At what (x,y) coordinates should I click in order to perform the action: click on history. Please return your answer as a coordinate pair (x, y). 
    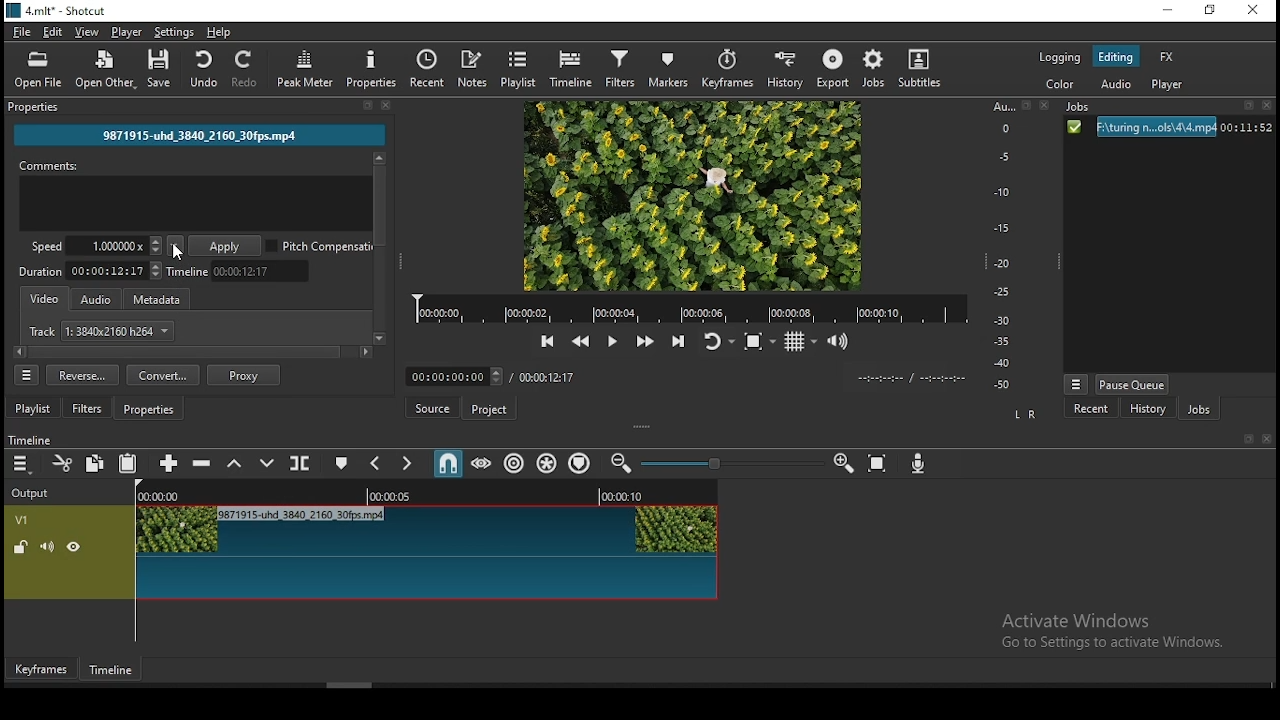
    Looking at the image, I should click on (1144, 410).